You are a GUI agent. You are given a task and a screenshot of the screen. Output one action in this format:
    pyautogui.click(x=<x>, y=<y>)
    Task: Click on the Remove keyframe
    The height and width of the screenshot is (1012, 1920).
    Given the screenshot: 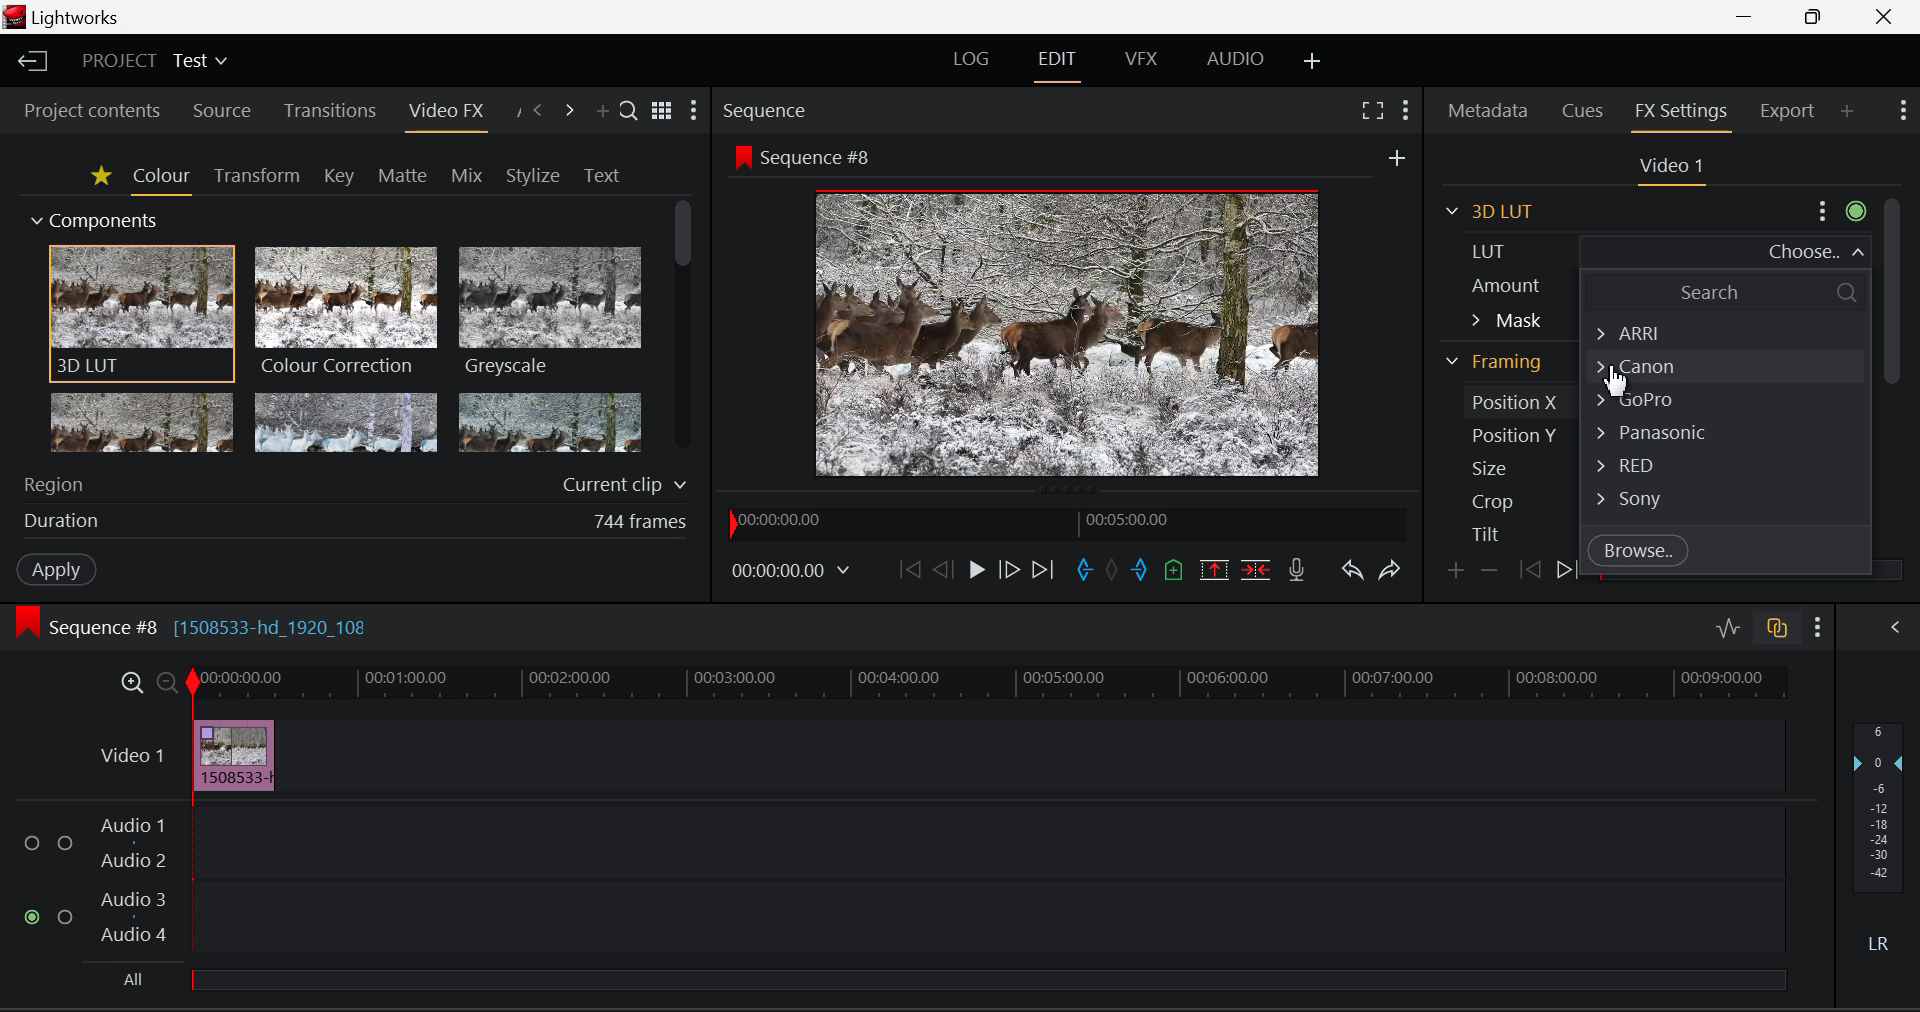 What is the action you would take?
    pyautogui.click(x=1489, y=574)
    